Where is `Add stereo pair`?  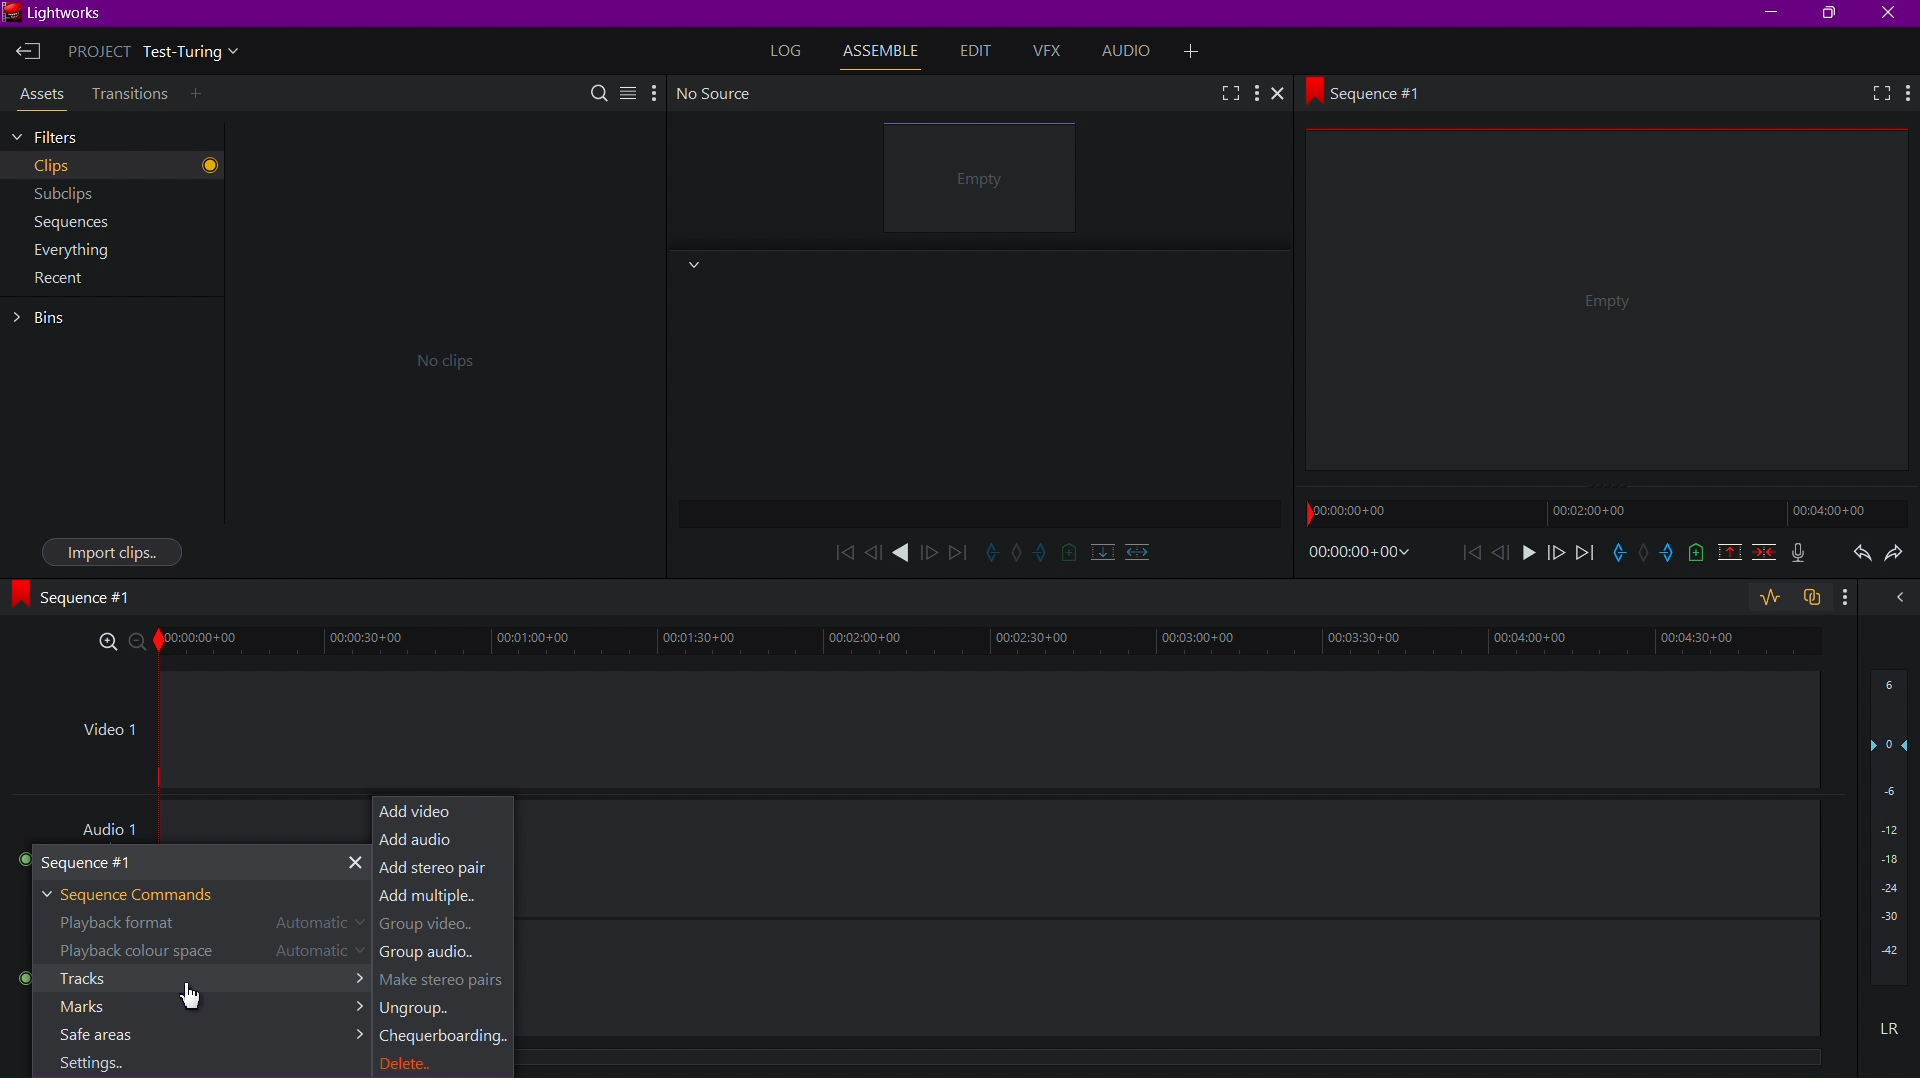 Add stereo pair is located at coordinates (441, 868).